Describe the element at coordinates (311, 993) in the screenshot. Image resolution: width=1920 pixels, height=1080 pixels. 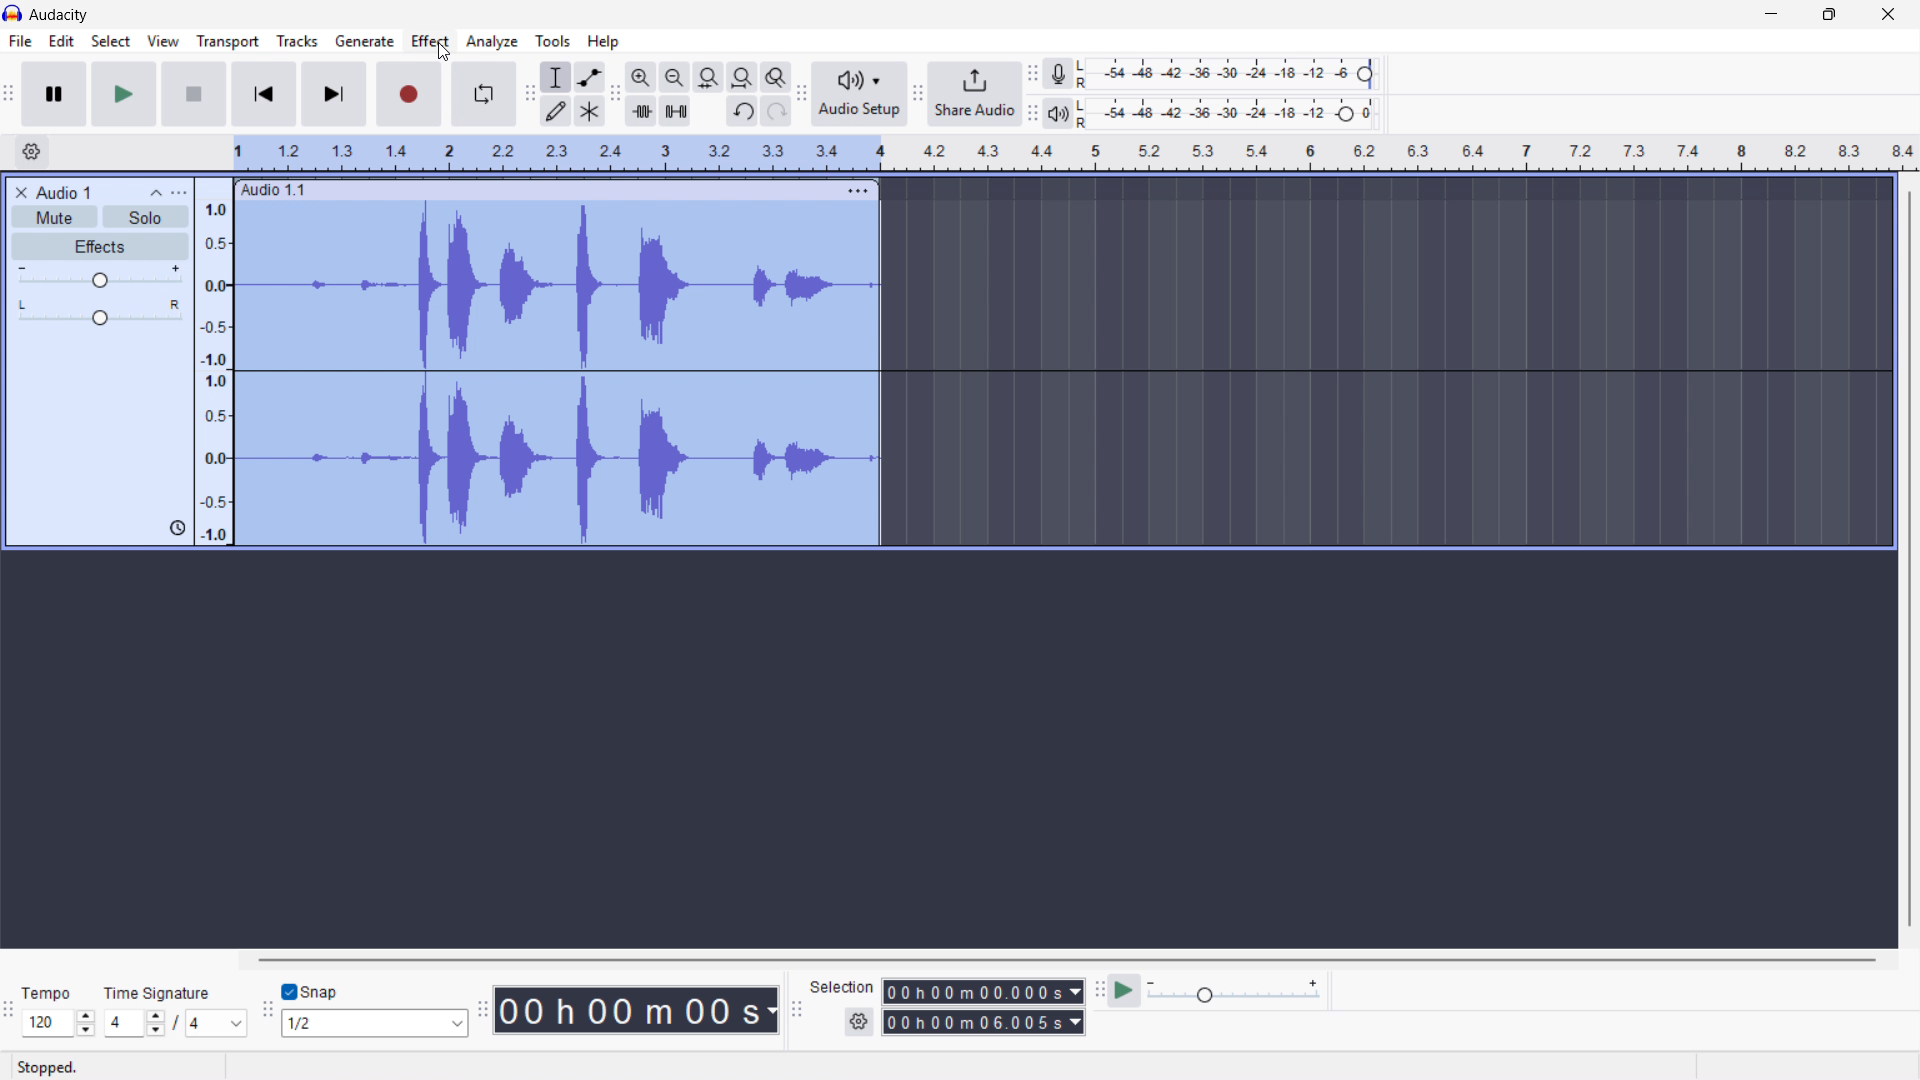
I see `Toggle snap` at that location.